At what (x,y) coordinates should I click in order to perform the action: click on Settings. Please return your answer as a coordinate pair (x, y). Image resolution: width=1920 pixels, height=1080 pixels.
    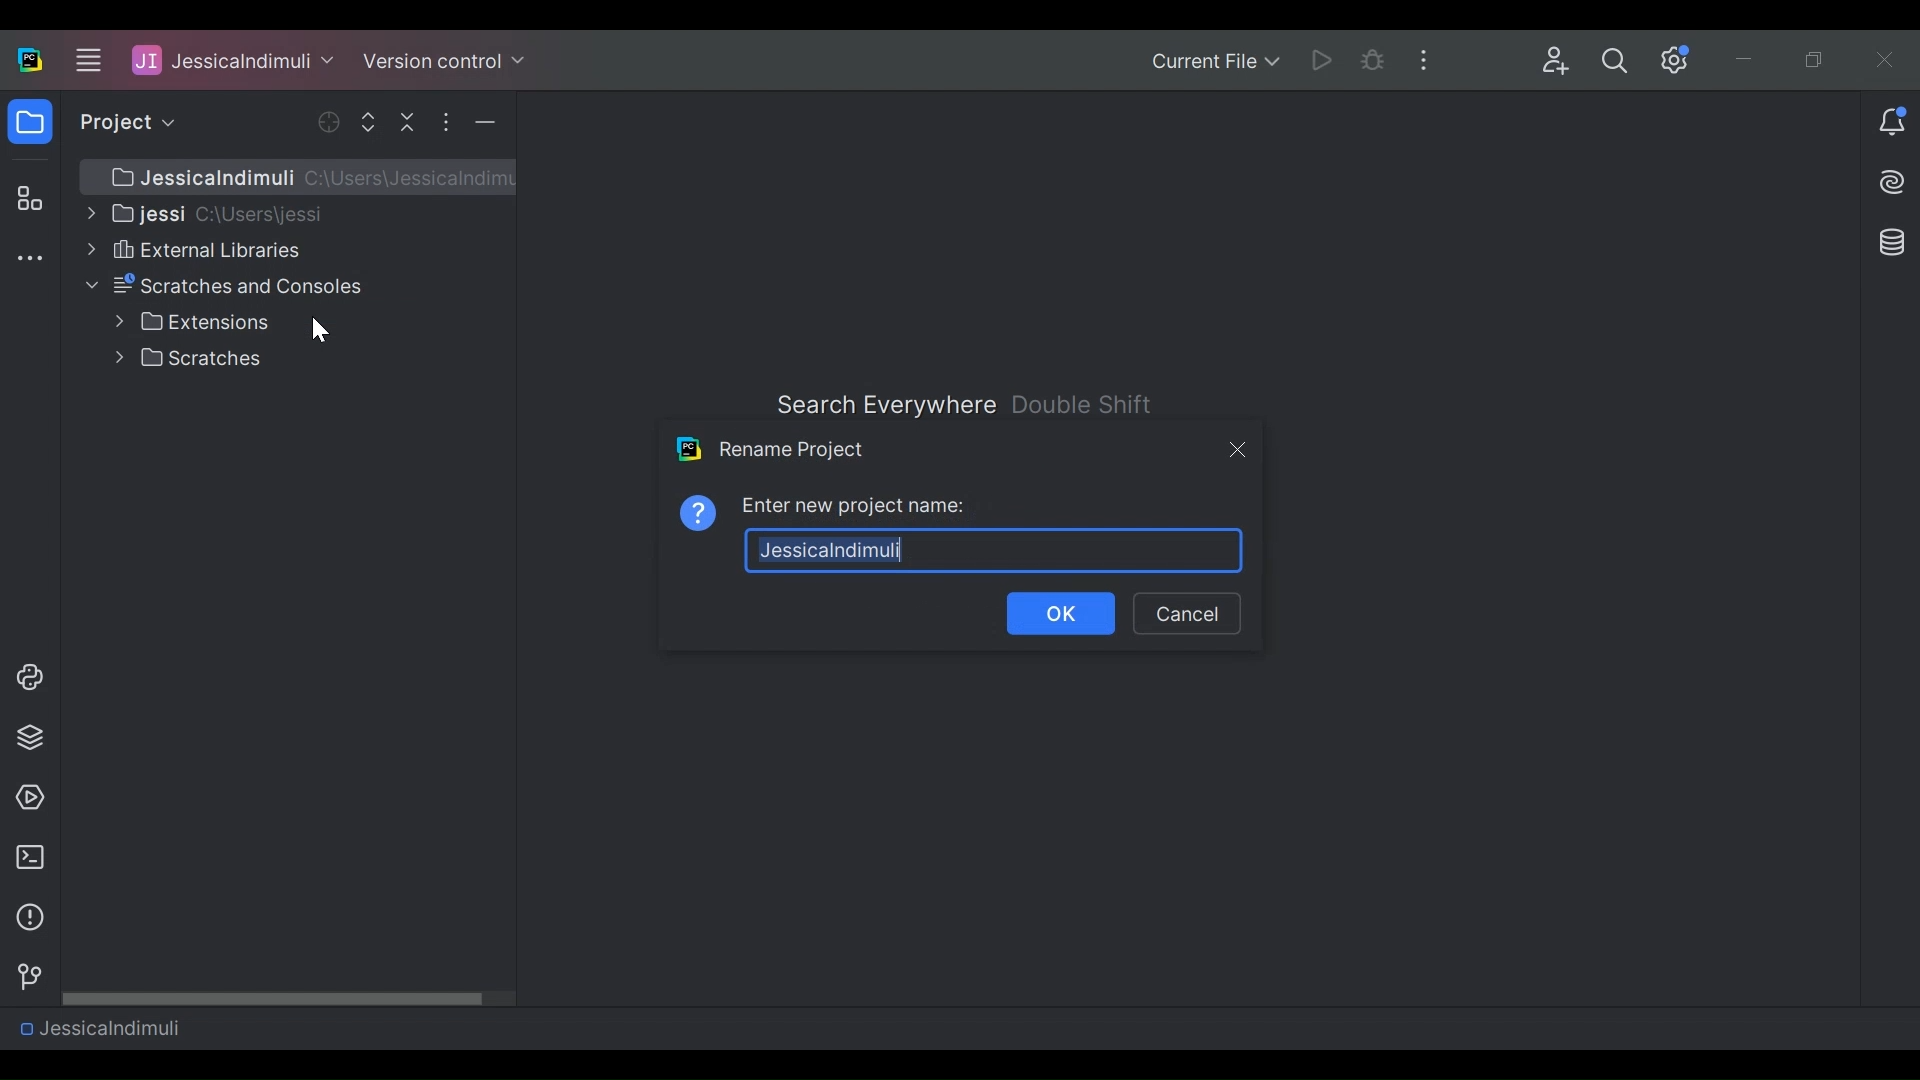
    Looking at the image, I should click on (1676, 60).